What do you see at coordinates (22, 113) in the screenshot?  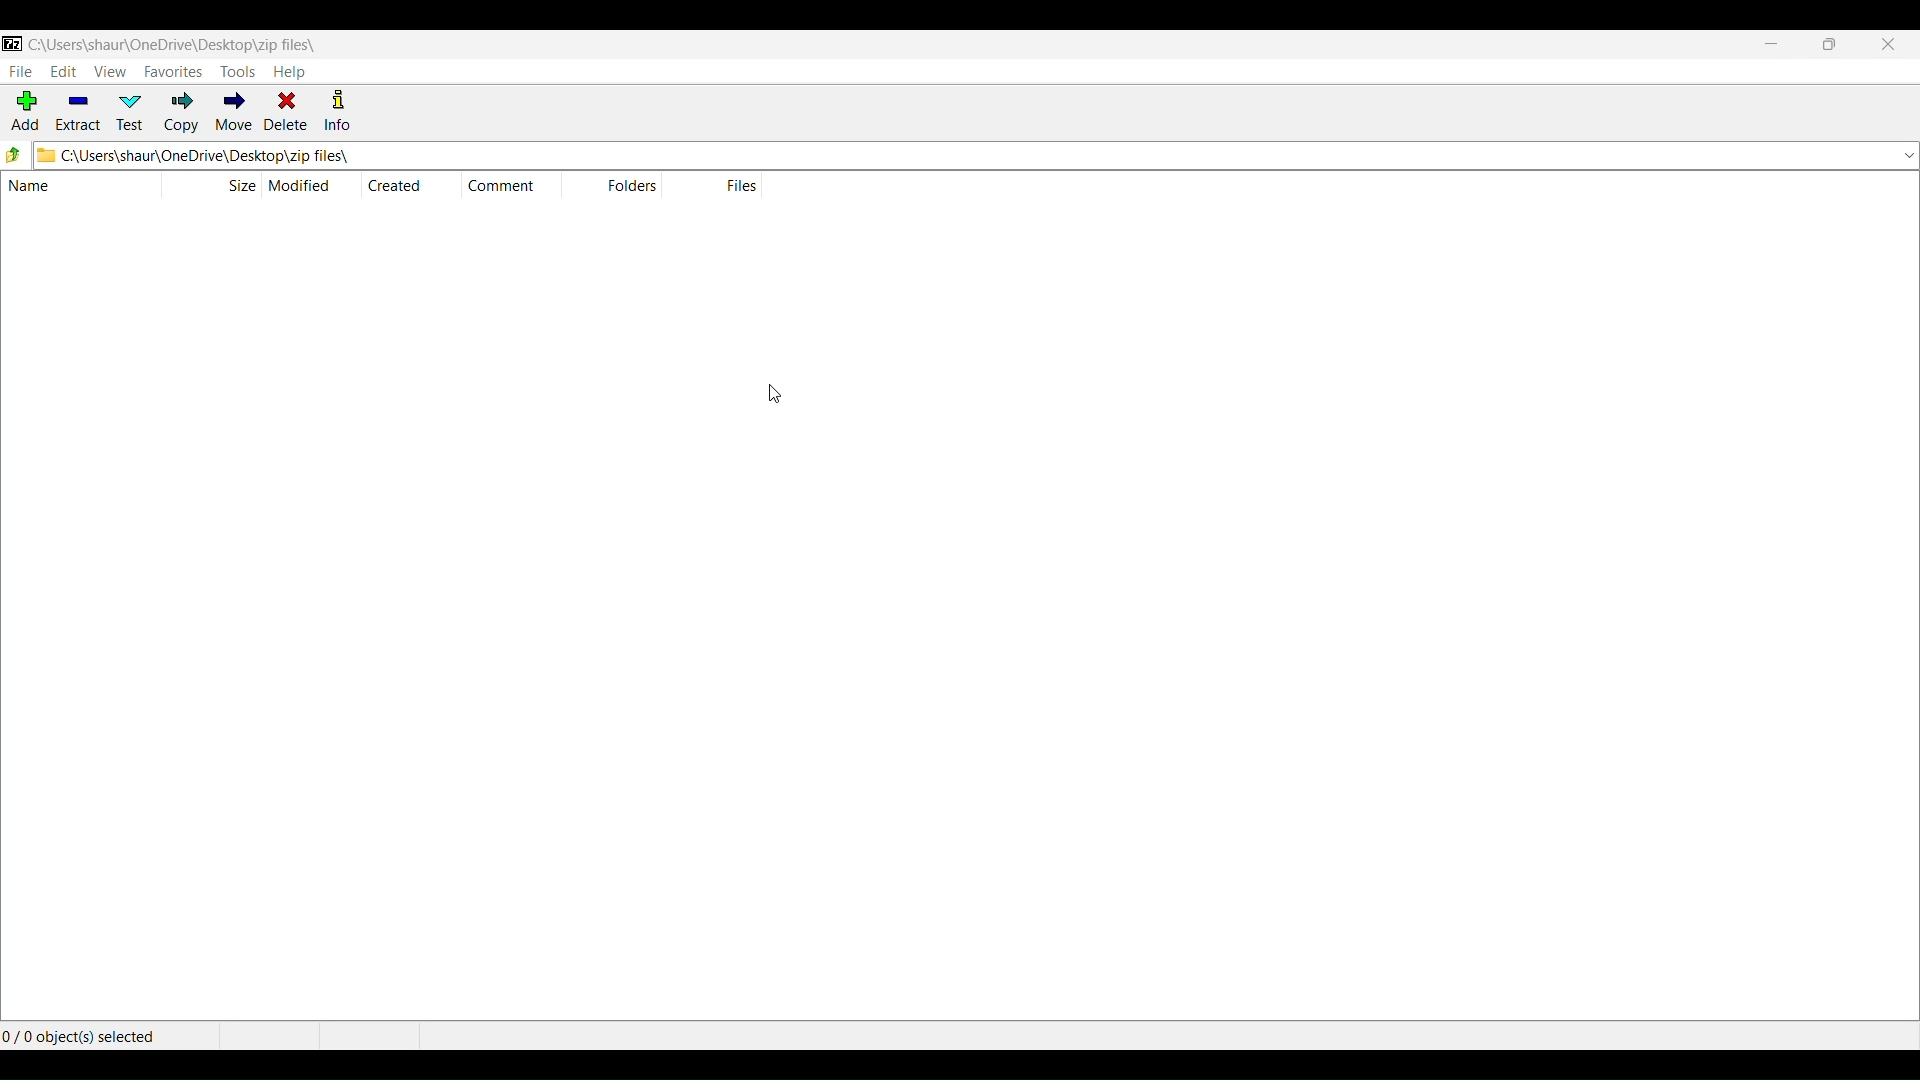 I see `ADD` at bounding box center [22, 113].